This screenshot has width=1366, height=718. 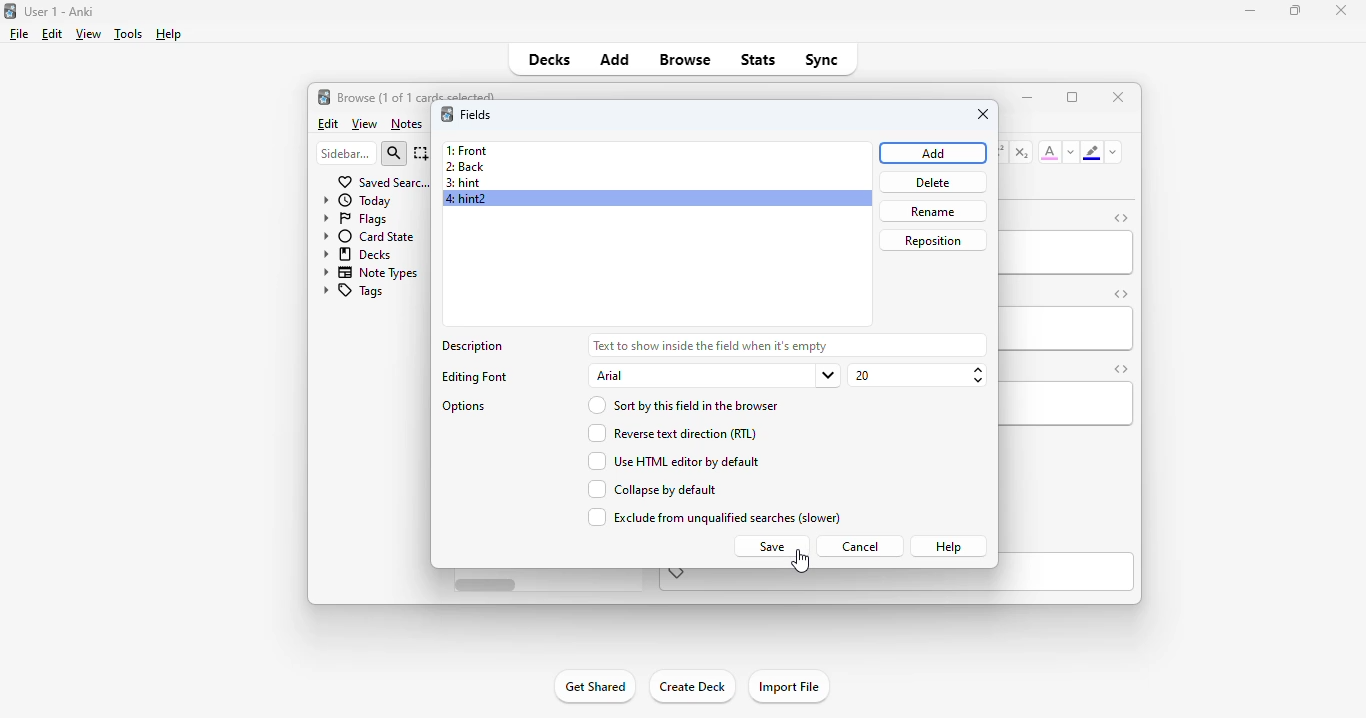 What do you see at coordinates (371, 272) in the screenshot?
I see `note types` at bounding box center [371, 272].